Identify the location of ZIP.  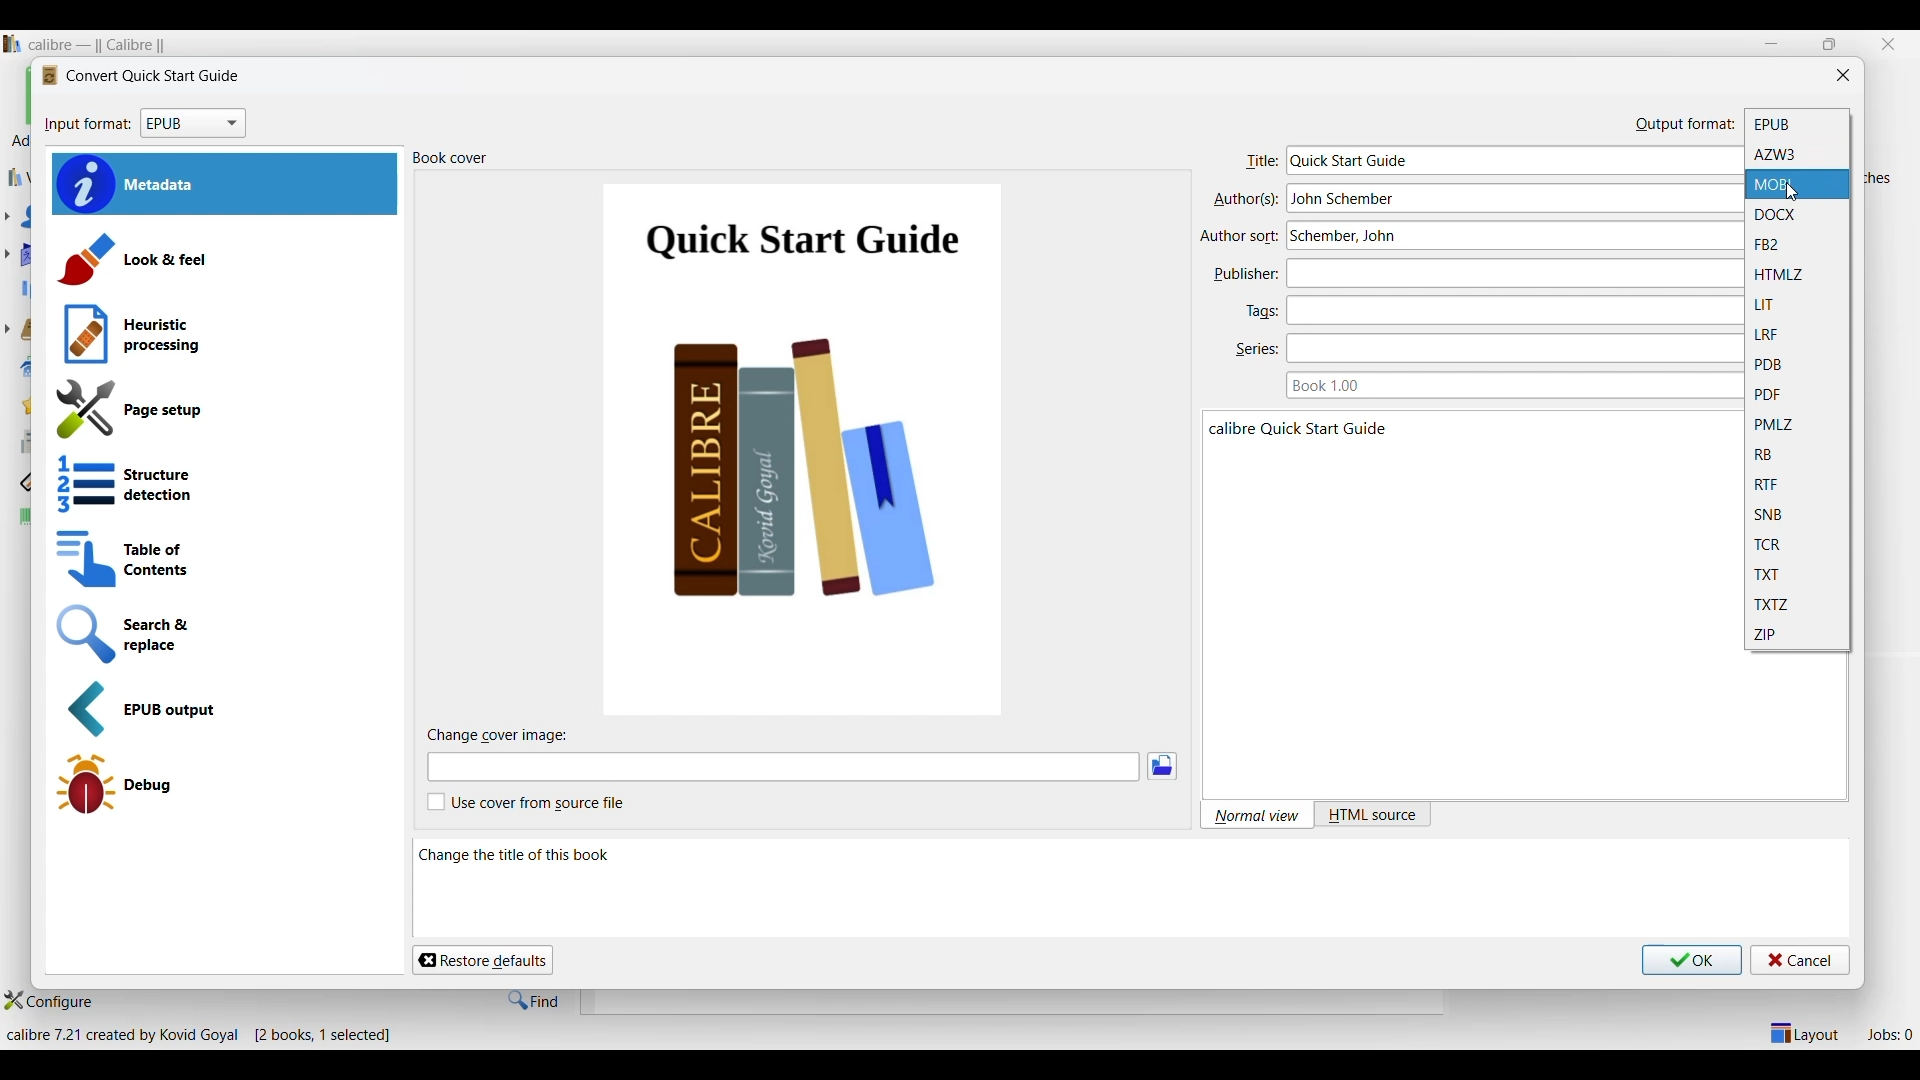
(1797, 635).